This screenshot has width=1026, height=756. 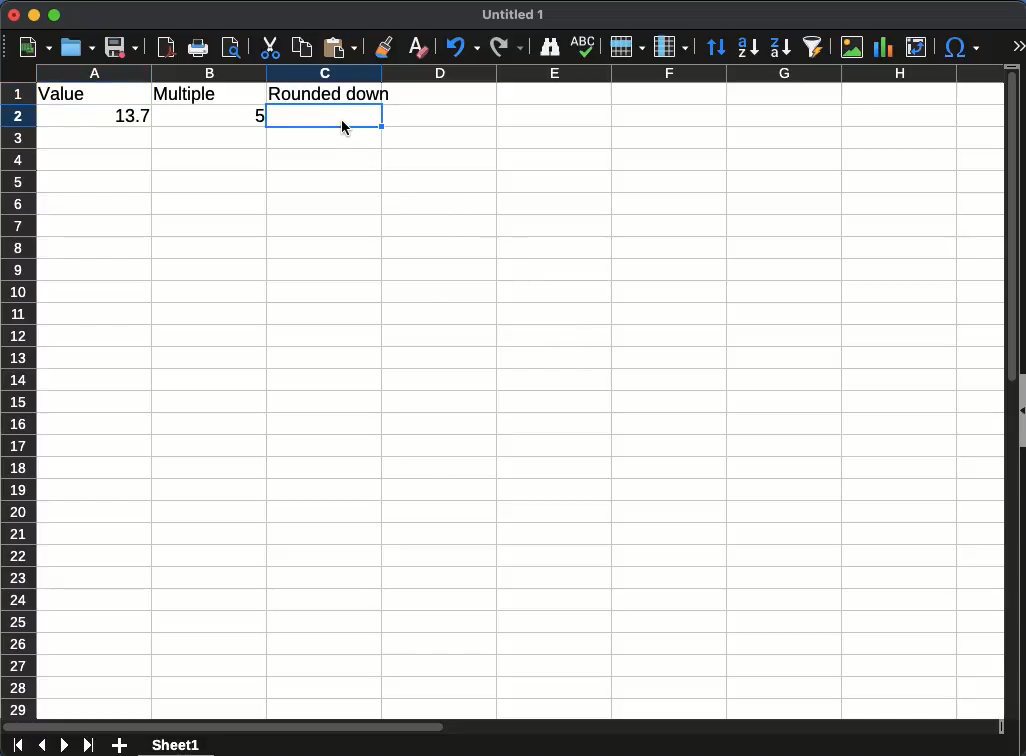 I want to click on save, so click(x=122, y=48).